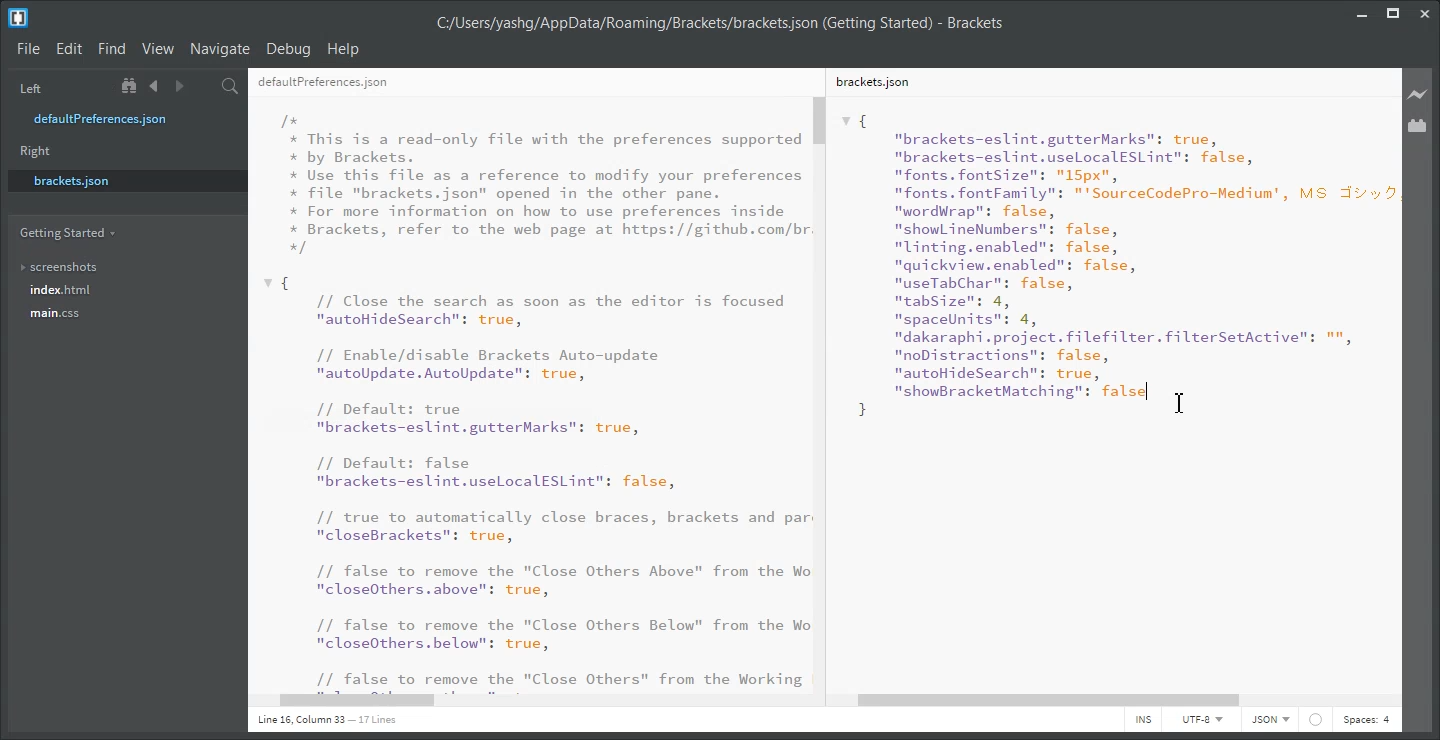  What do you see at coordinates (719, 21) in the screenshot?
I see `C:/Users/yashg/AppData/Roaming/Brackets/brackets json (Getting Started) - Brackets` at bounding box center [719, 21].